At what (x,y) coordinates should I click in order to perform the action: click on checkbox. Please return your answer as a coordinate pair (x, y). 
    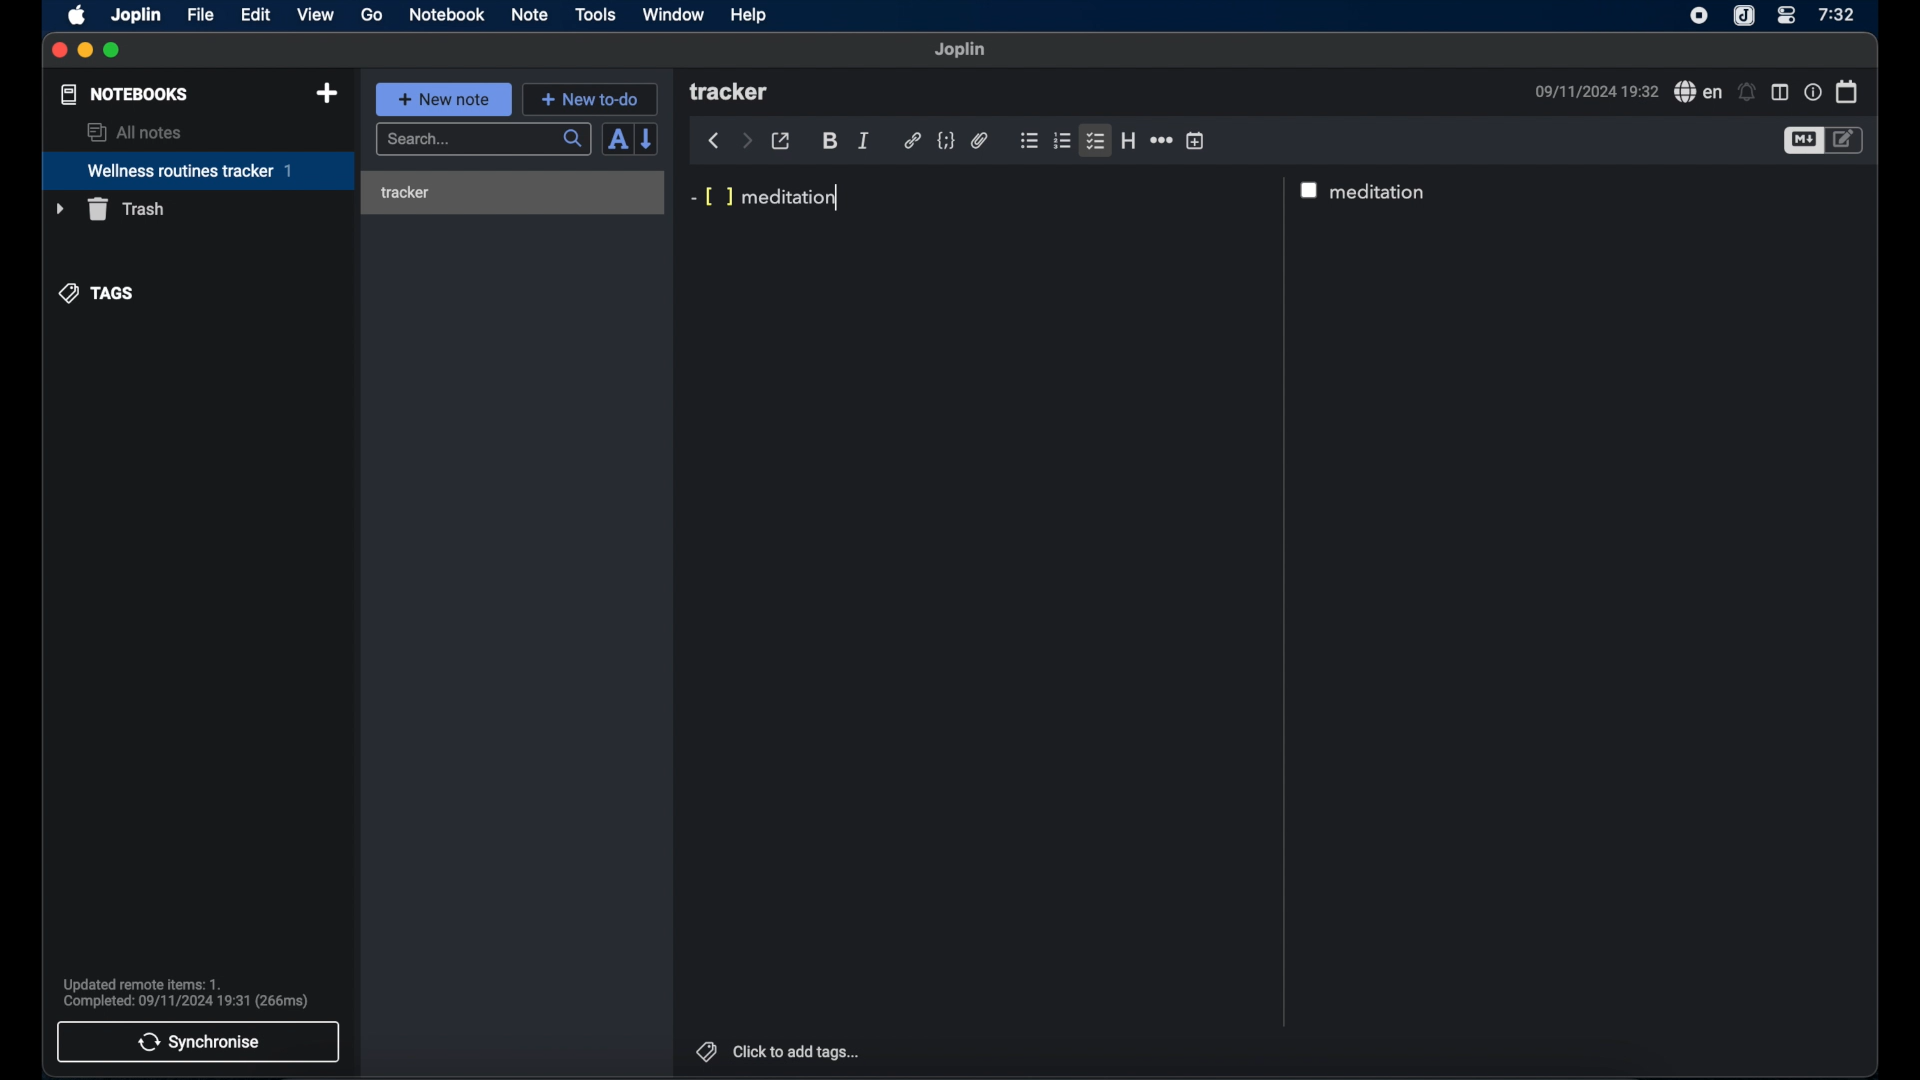
    Looking at the image, I should click on (1311, 189).